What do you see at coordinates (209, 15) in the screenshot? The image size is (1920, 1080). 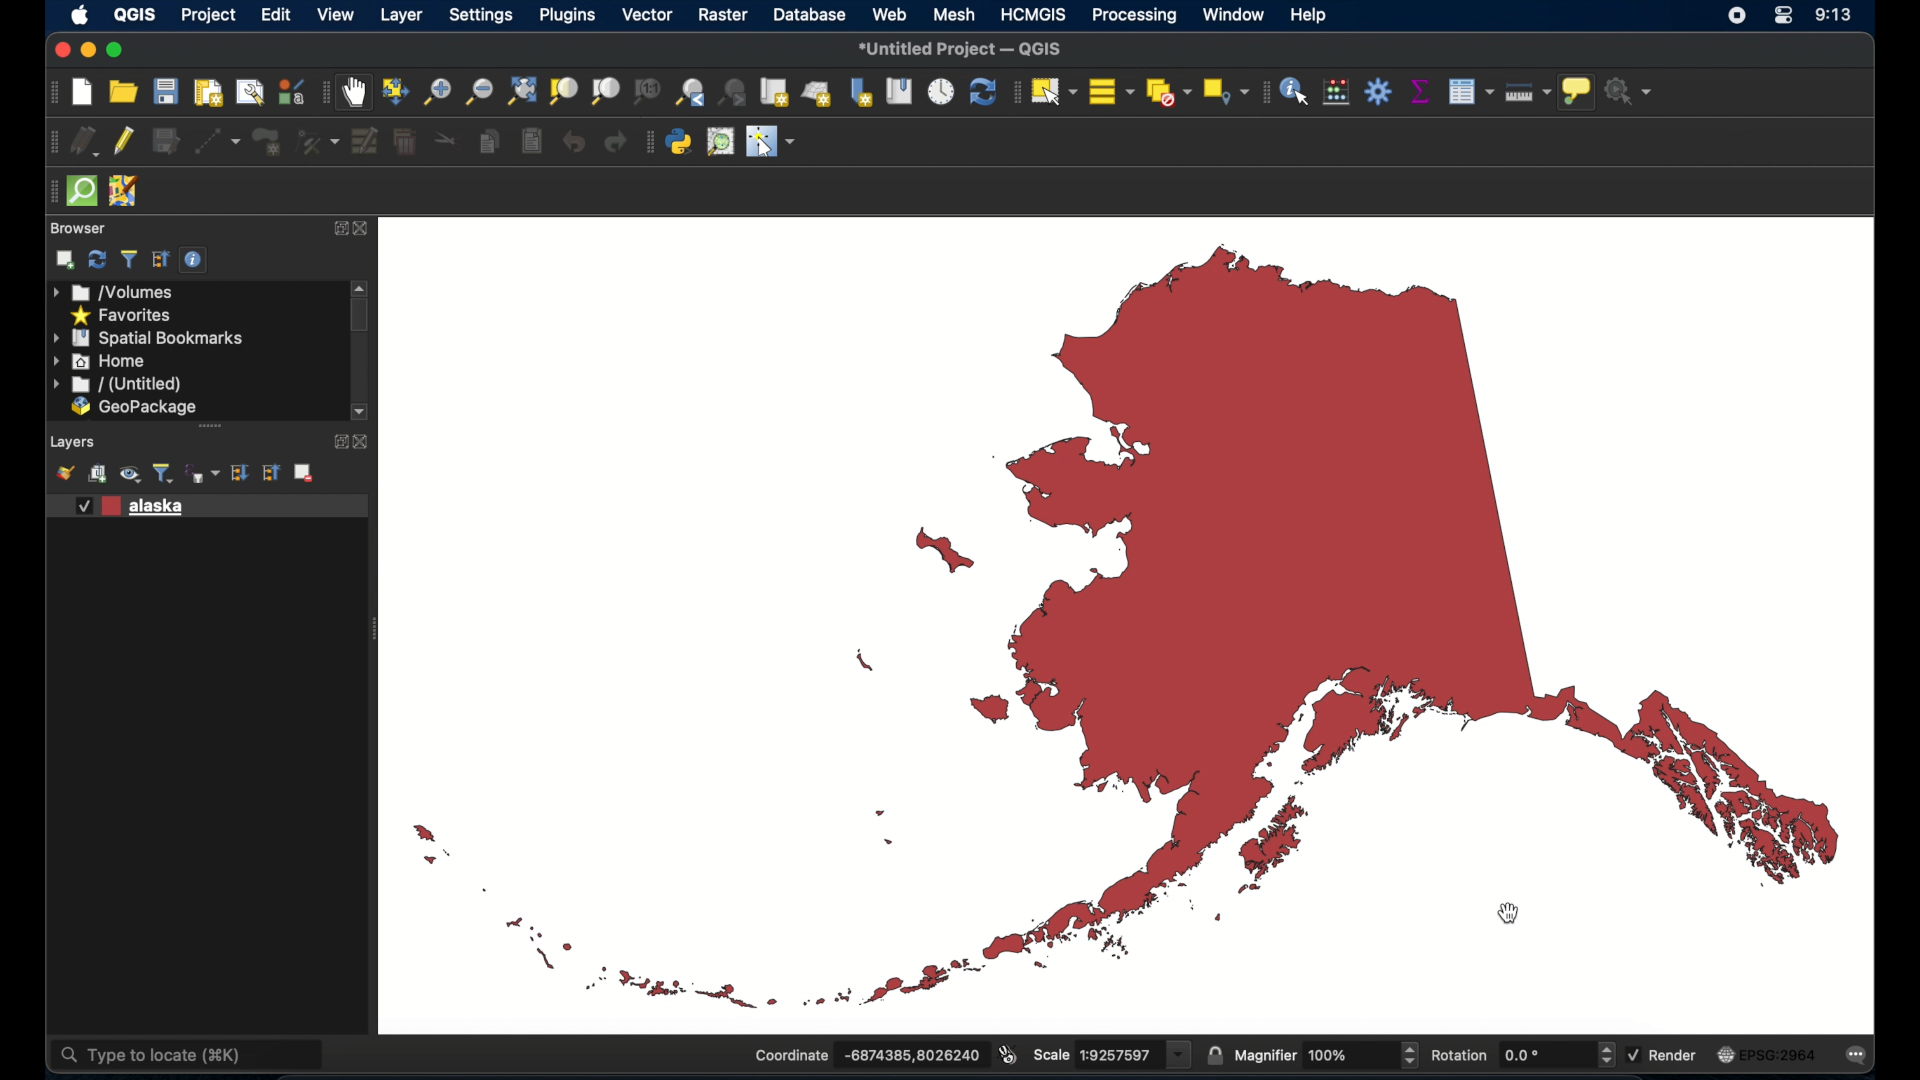 I see `project` at bounding box center [209, 15].